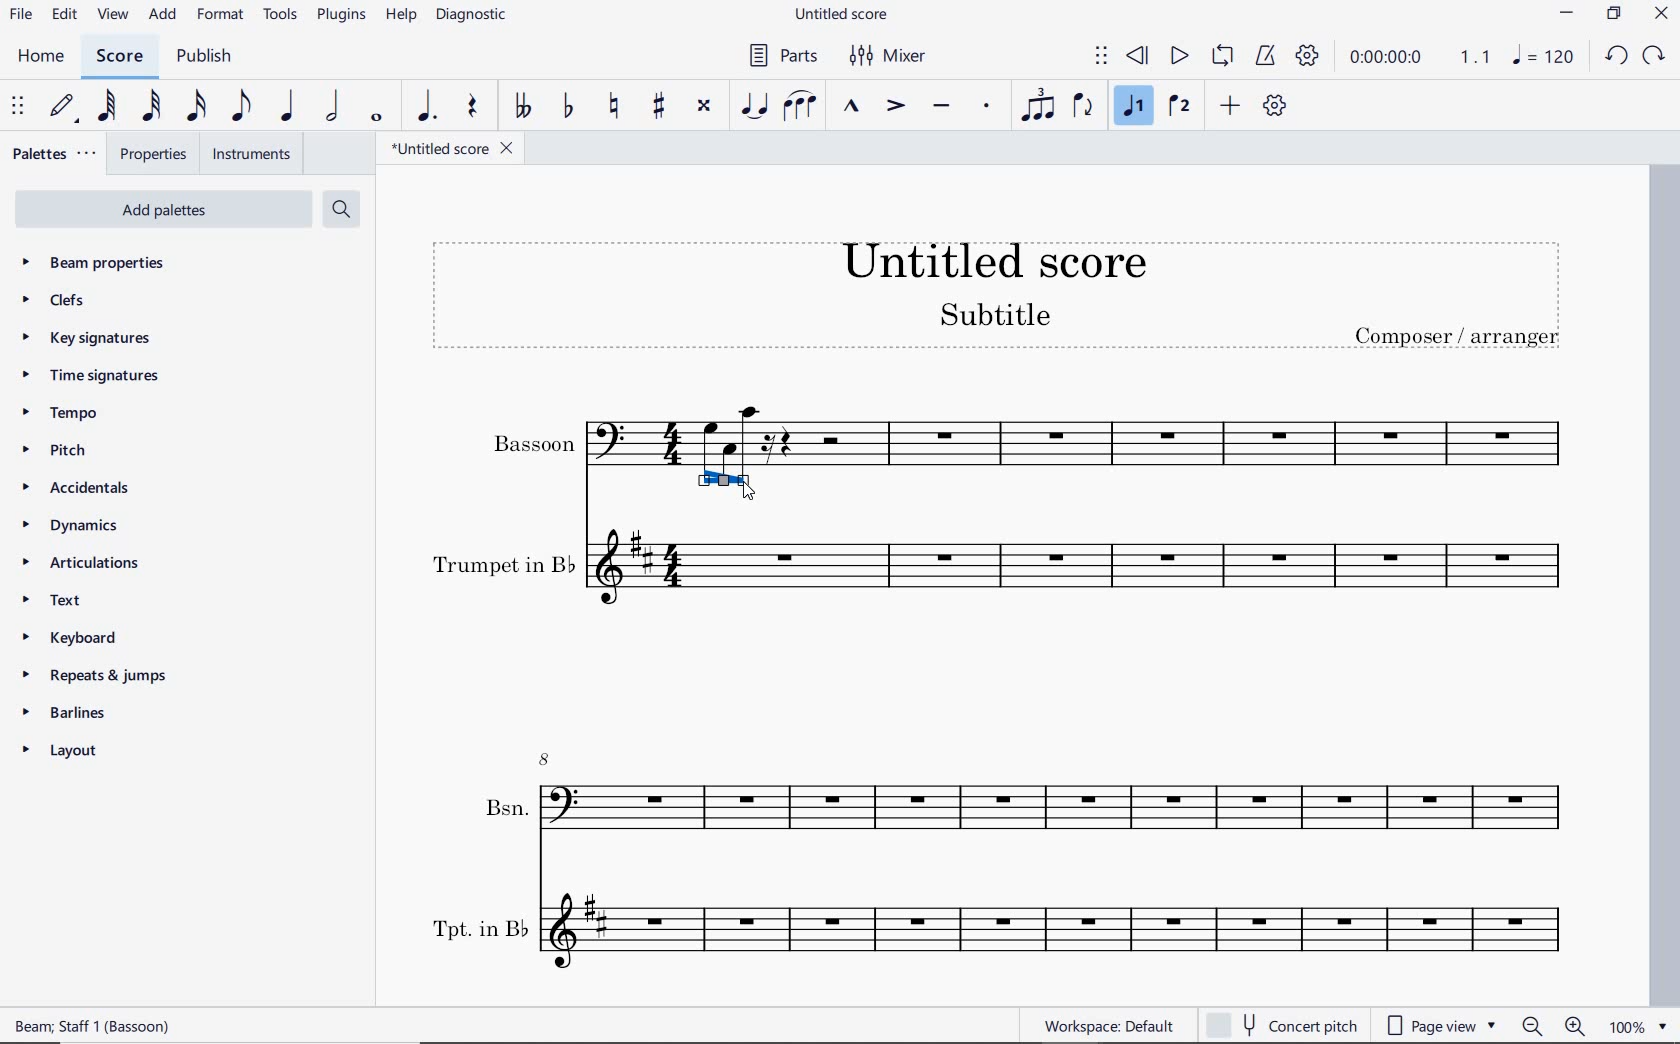 The image size is (1680, 1044). Describe the element at coordinates (1567, 14) in the screenshot. I see `MINIMIZE` at that location.